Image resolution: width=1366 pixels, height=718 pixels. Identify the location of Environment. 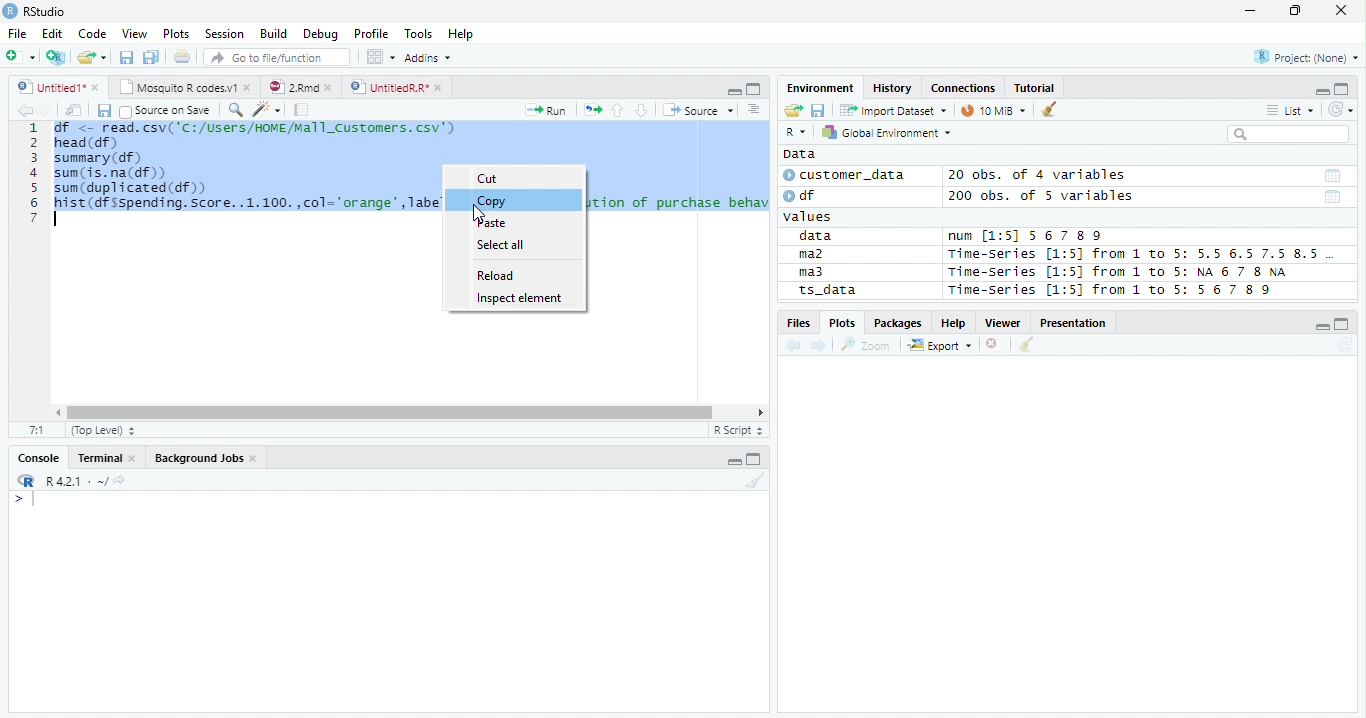
(822, 88).